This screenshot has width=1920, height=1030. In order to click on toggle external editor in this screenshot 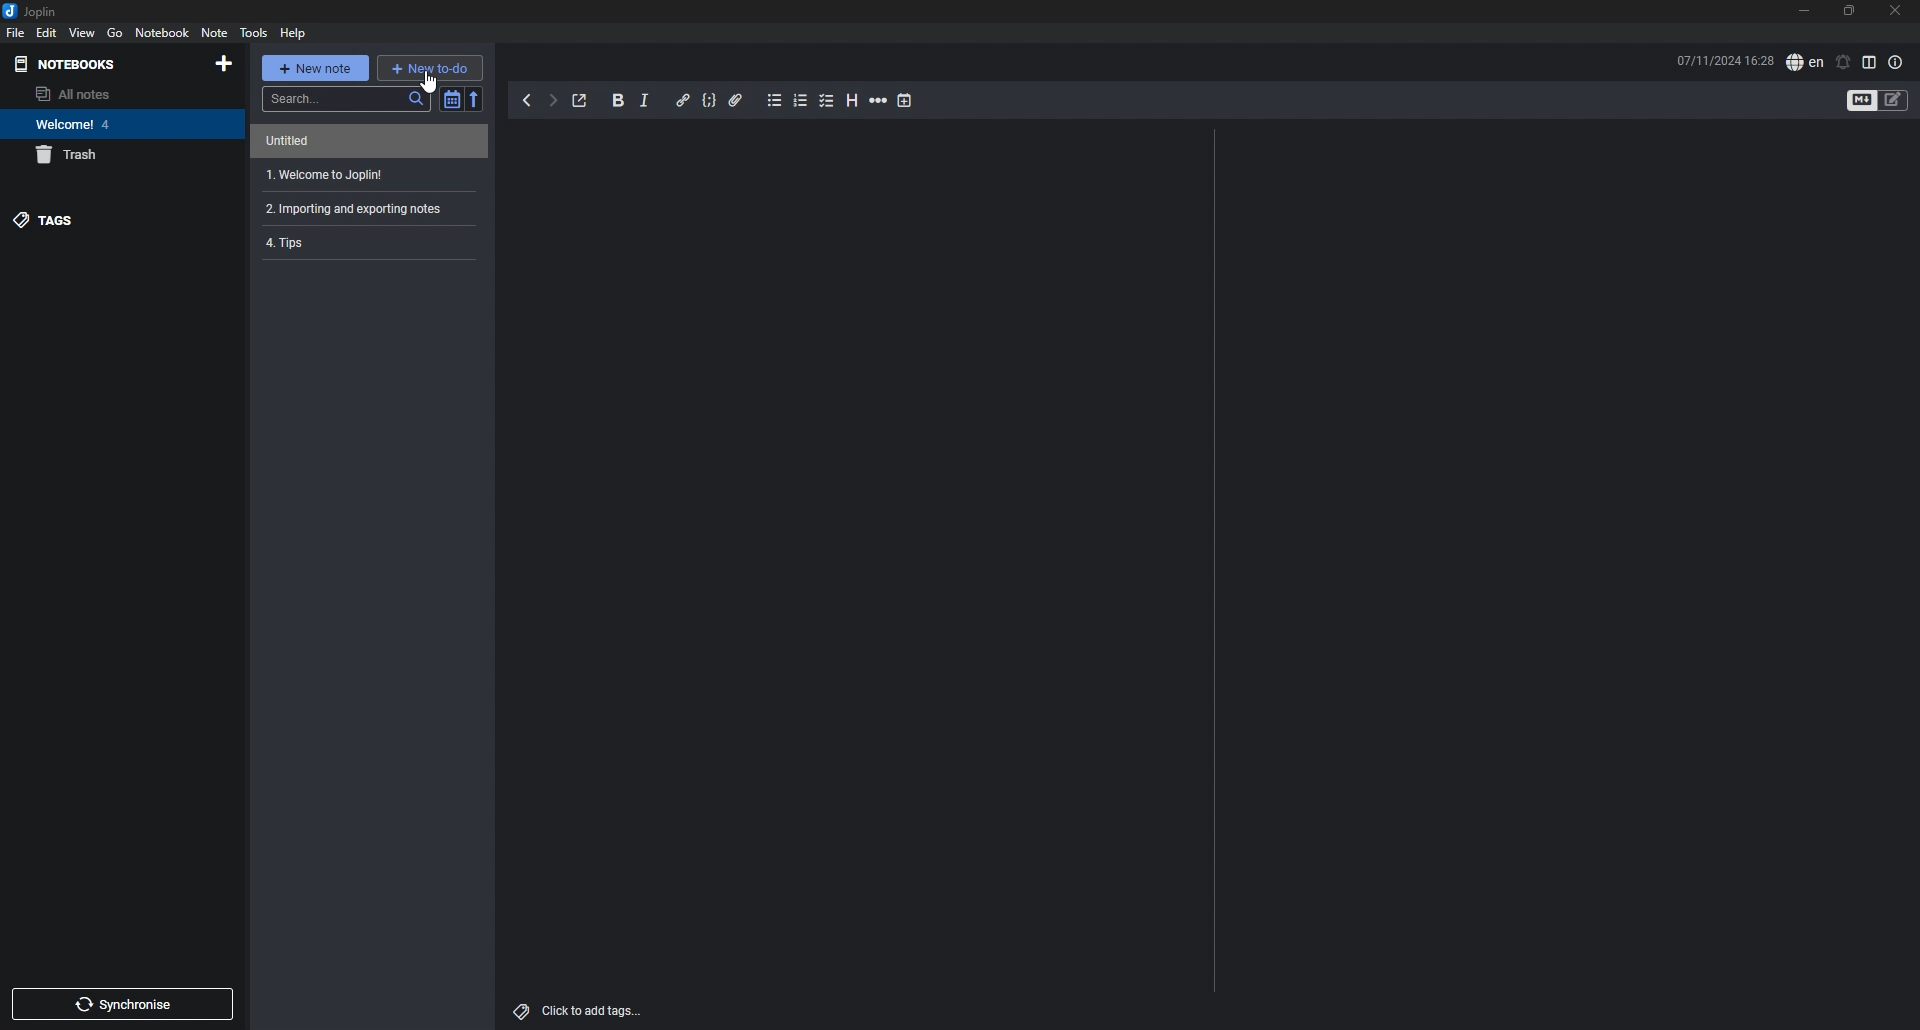, I will do `click(581, 101)`.